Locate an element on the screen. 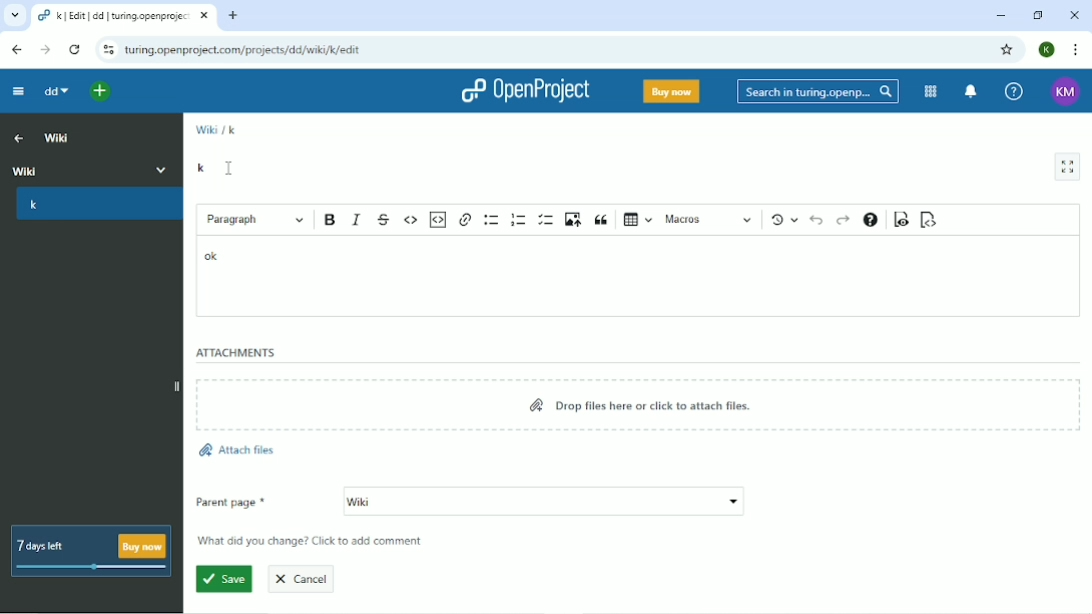  Save is located at coordinates (223, 579).